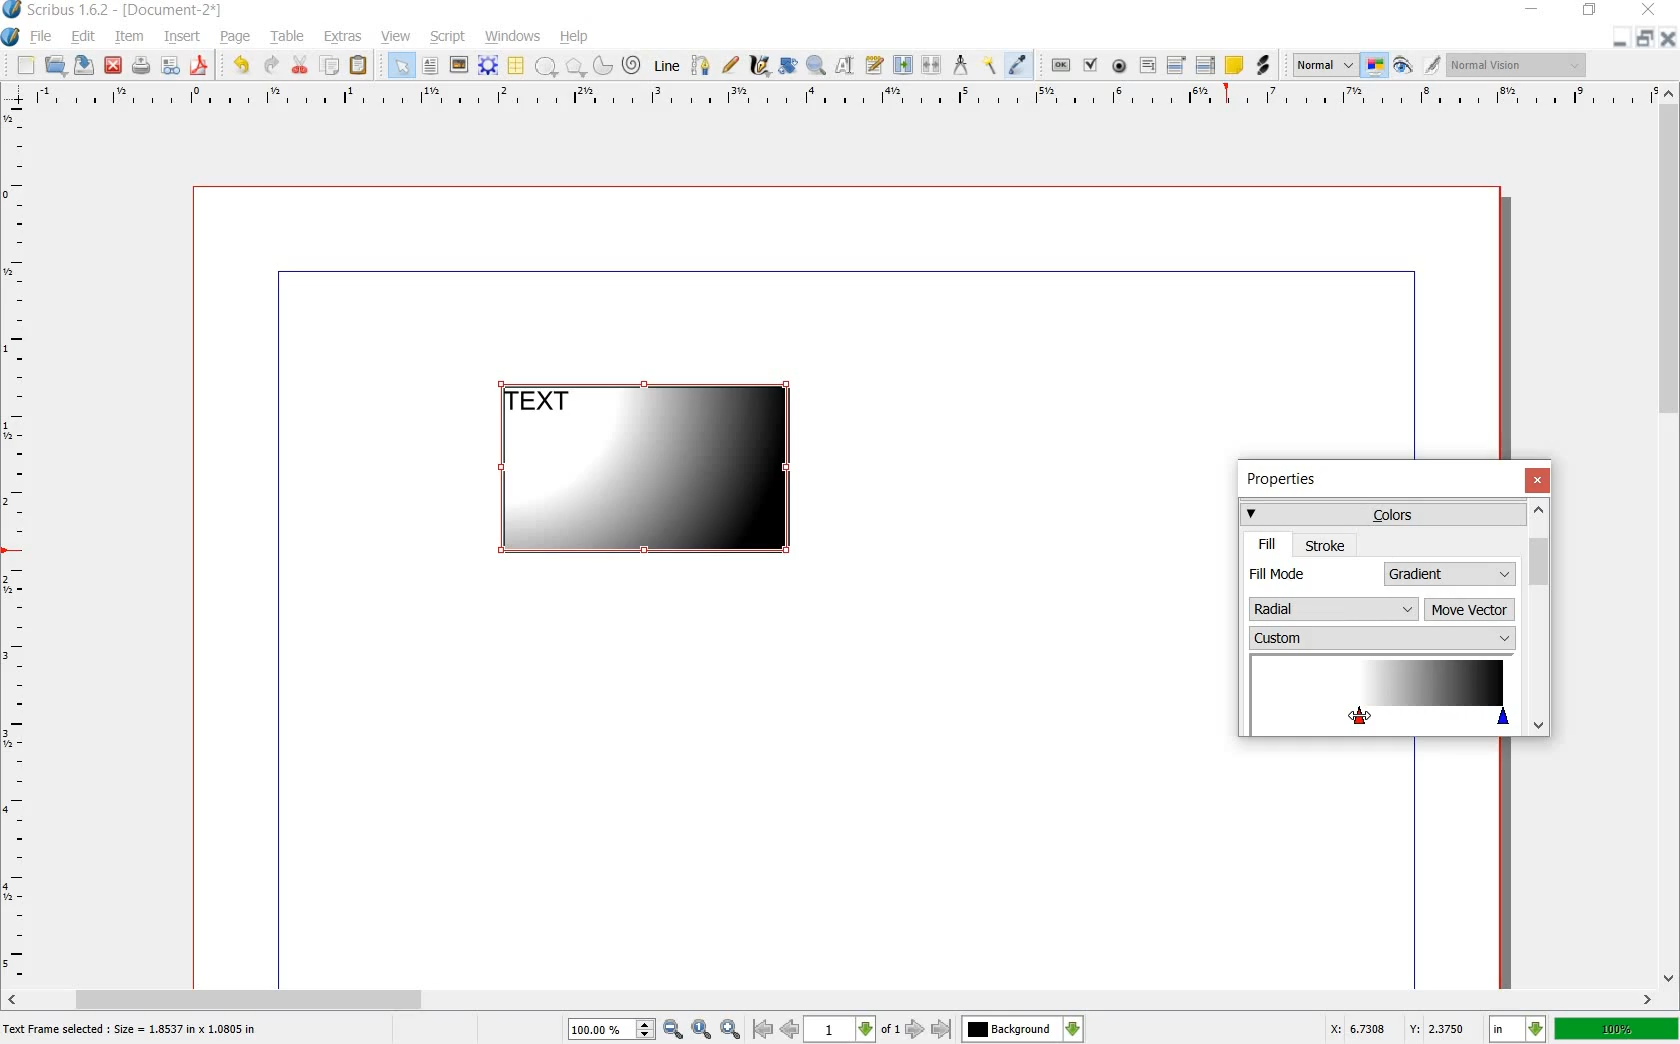  I want to click on pdf combo box, so click(1177, 64).